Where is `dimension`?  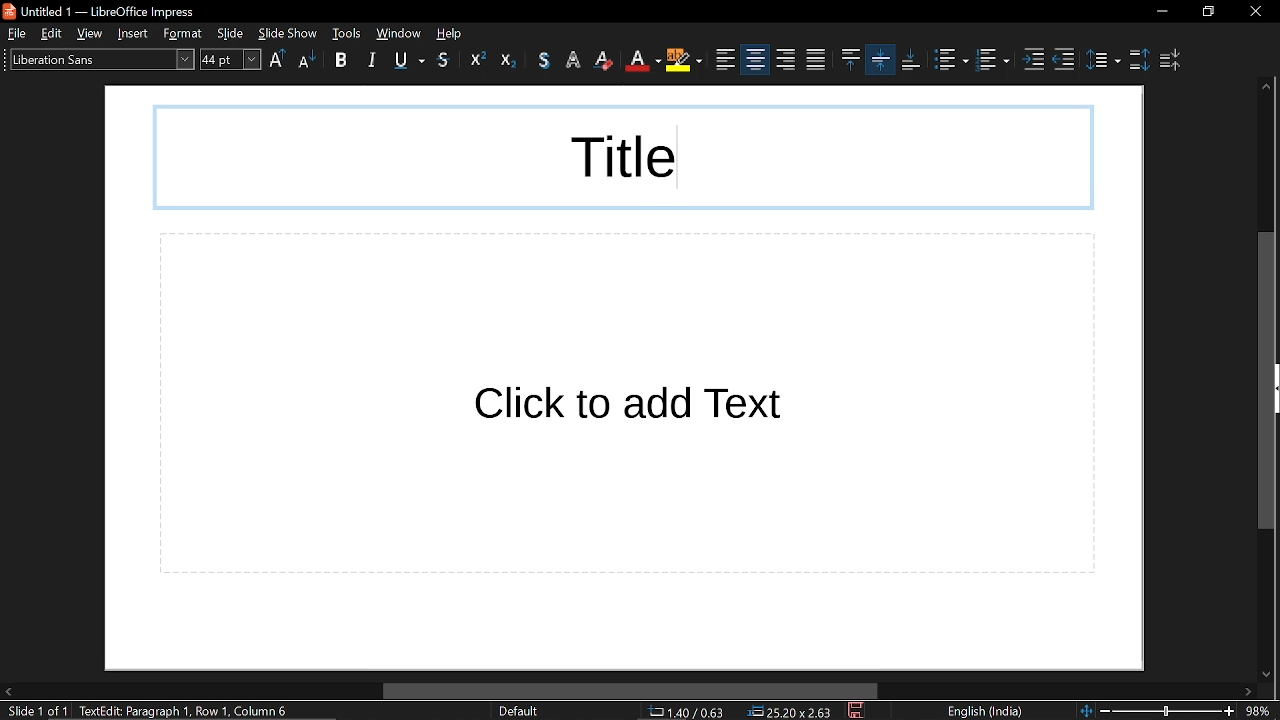 dimension is located at coordinates (791, 712).